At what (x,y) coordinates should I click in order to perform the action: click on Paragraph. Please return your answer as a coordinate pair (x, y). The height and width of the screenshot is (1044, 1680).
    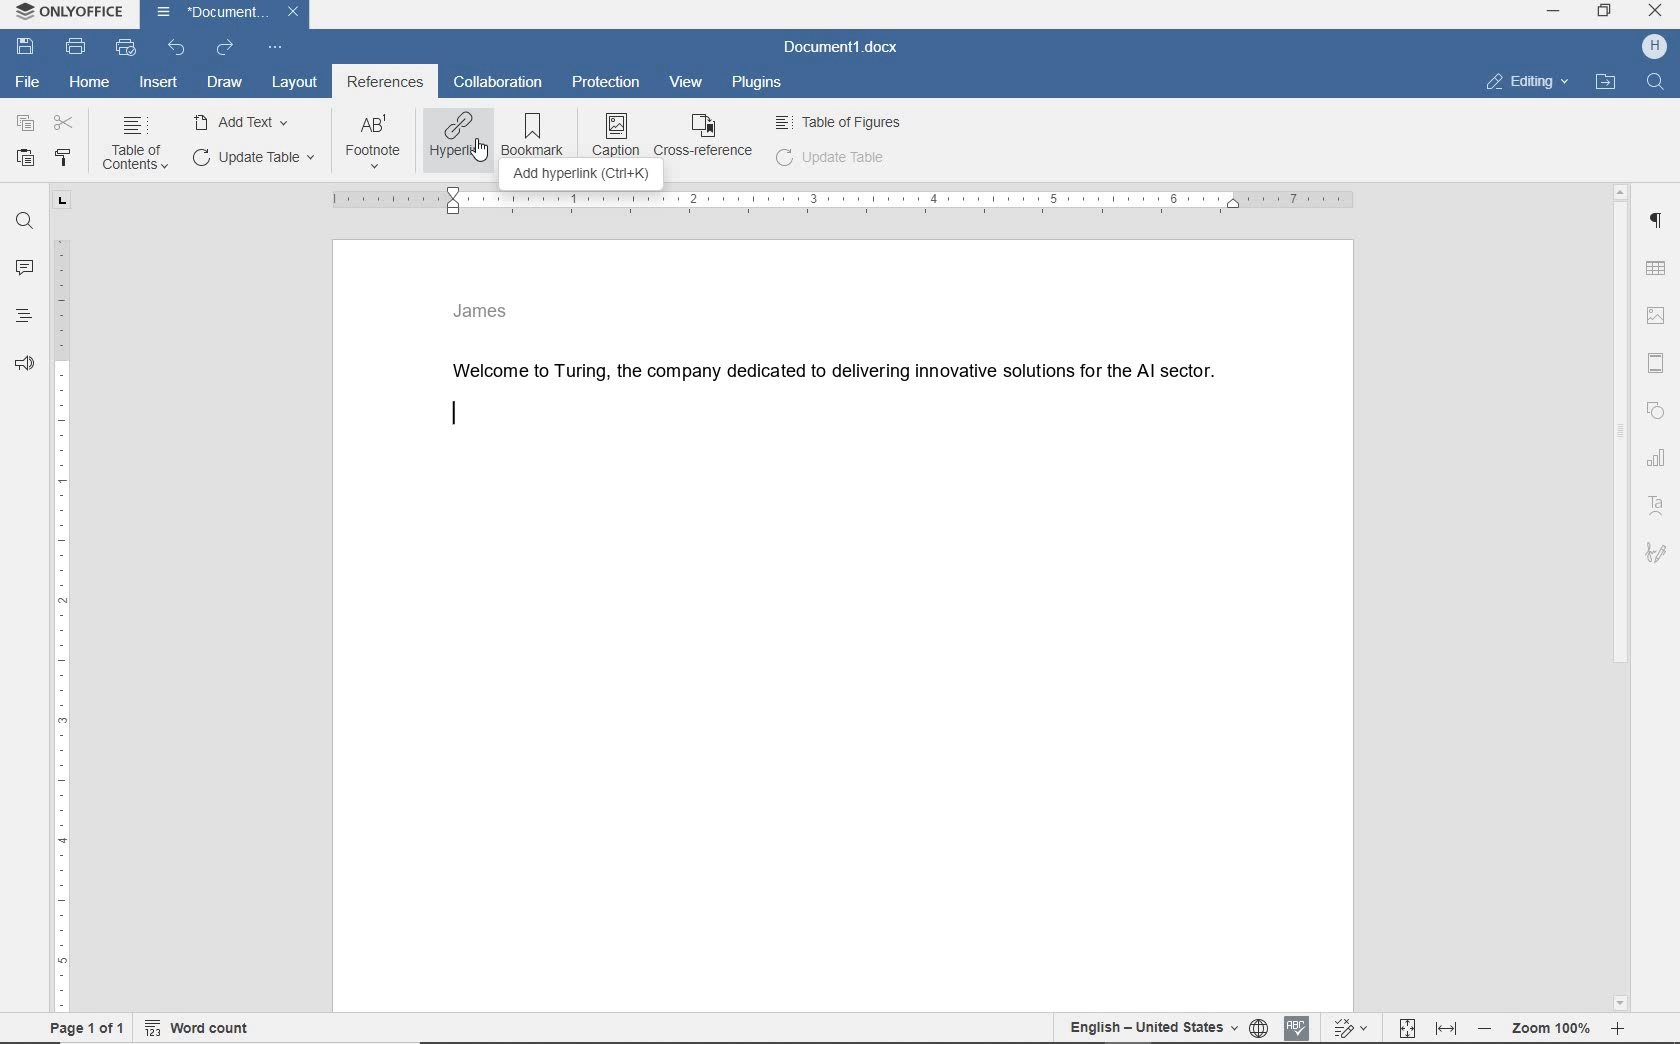
    Looking at the image, I should click on (1661, 221).